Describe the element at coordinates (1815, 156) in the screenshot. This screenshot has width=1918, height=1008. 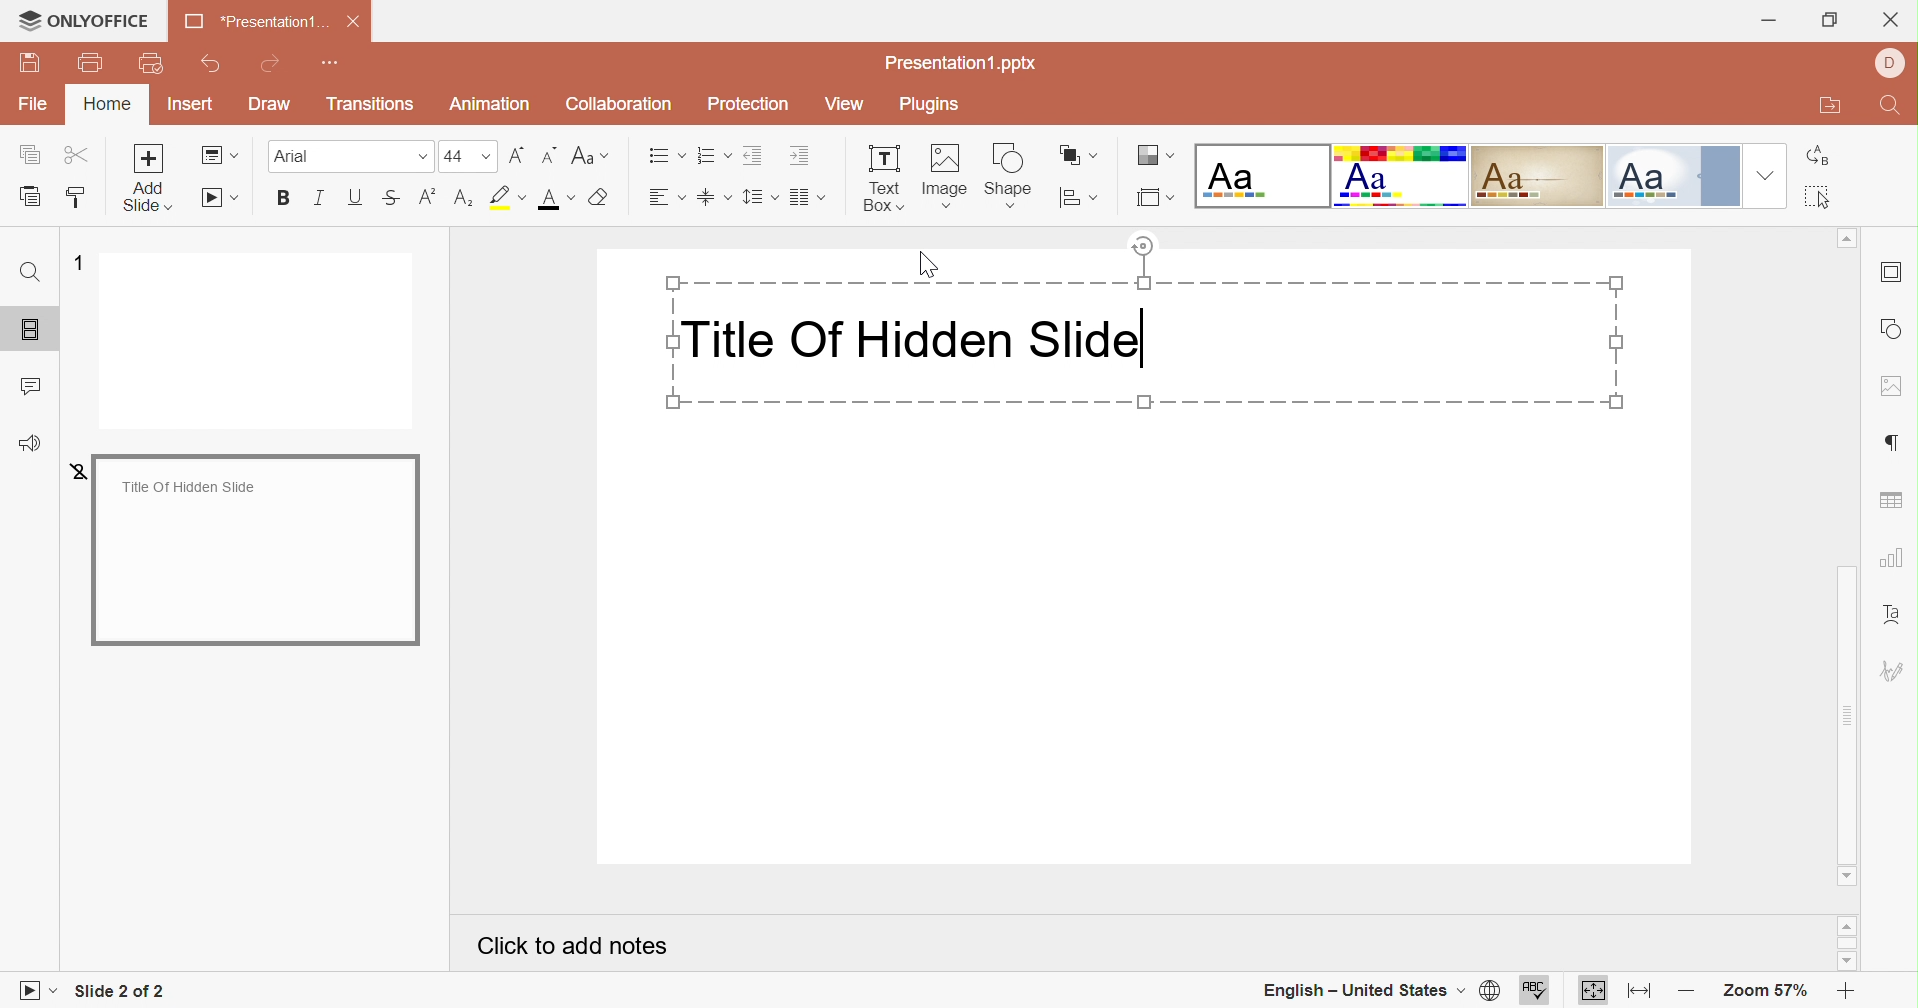
I see `Replace` at that location.